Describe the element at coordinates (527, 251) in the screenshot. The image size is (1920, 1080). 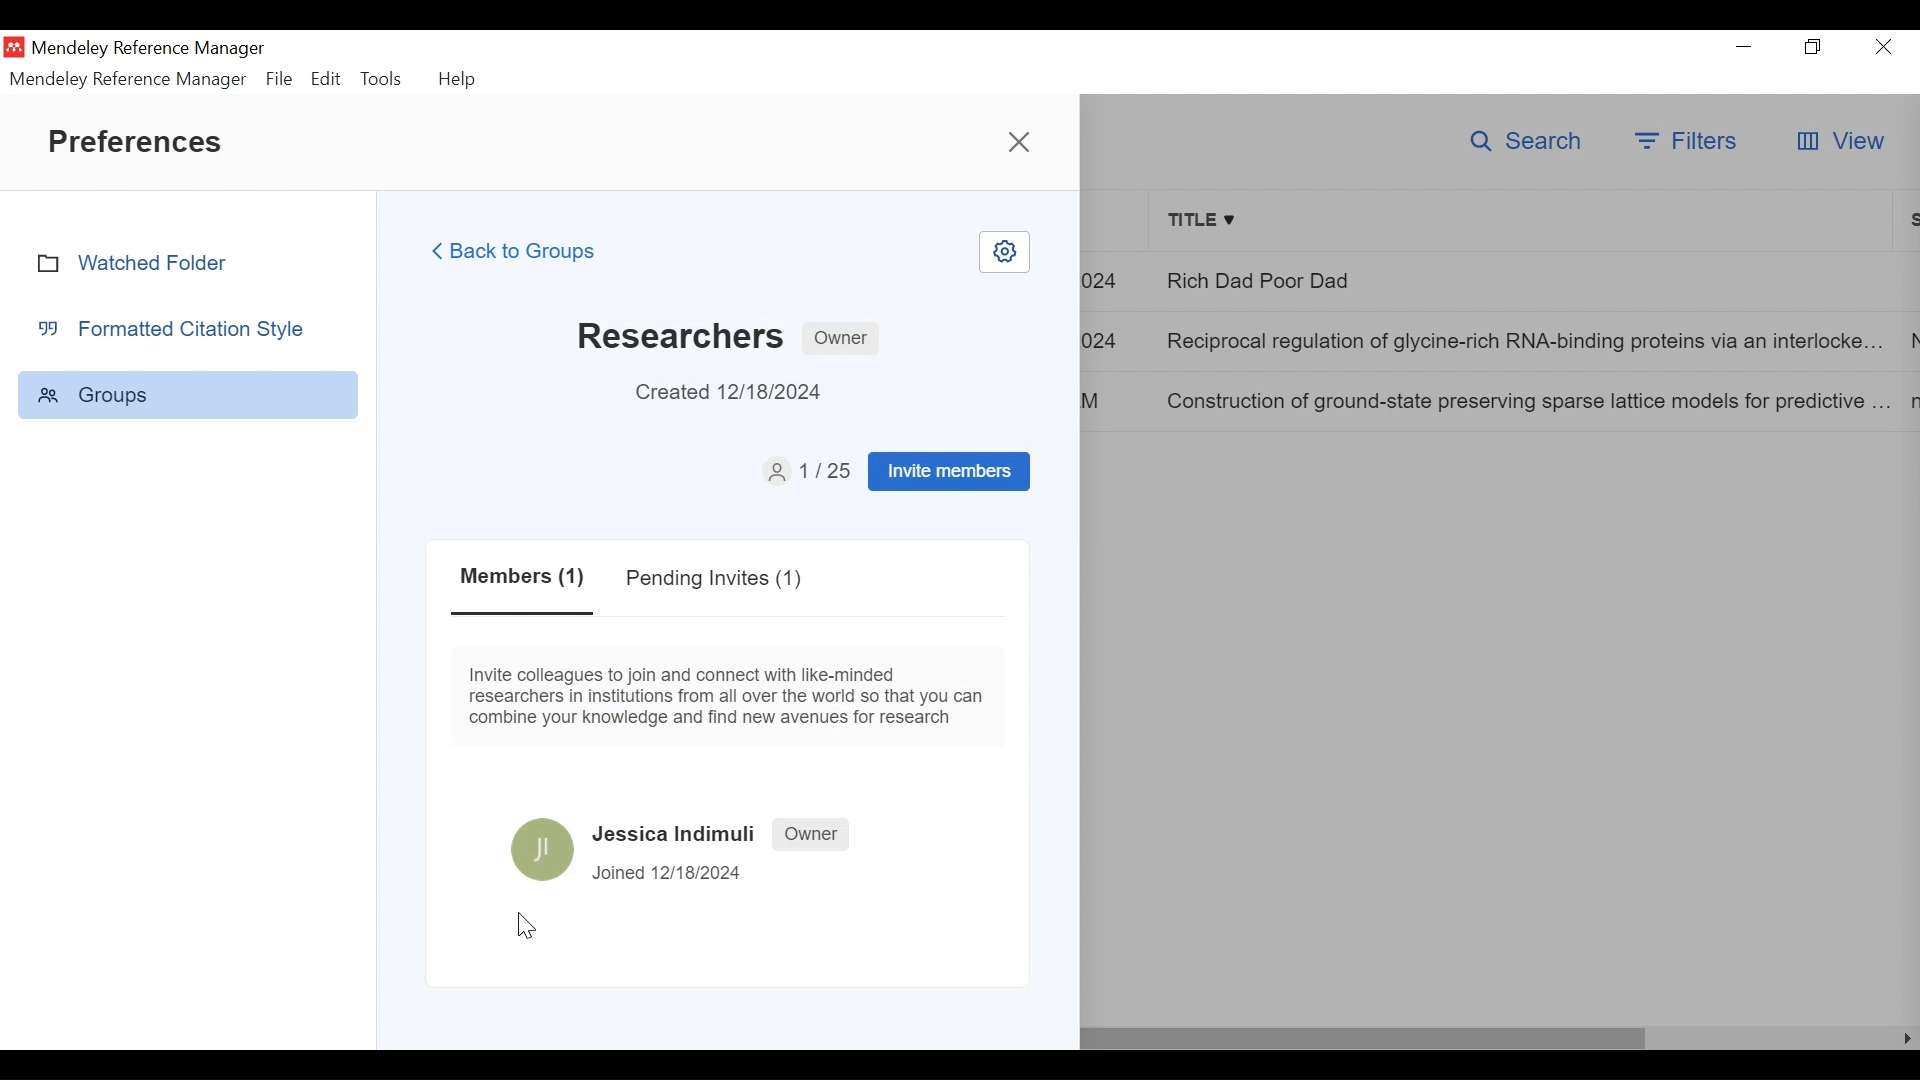
I see `Back to Groups` at that location.